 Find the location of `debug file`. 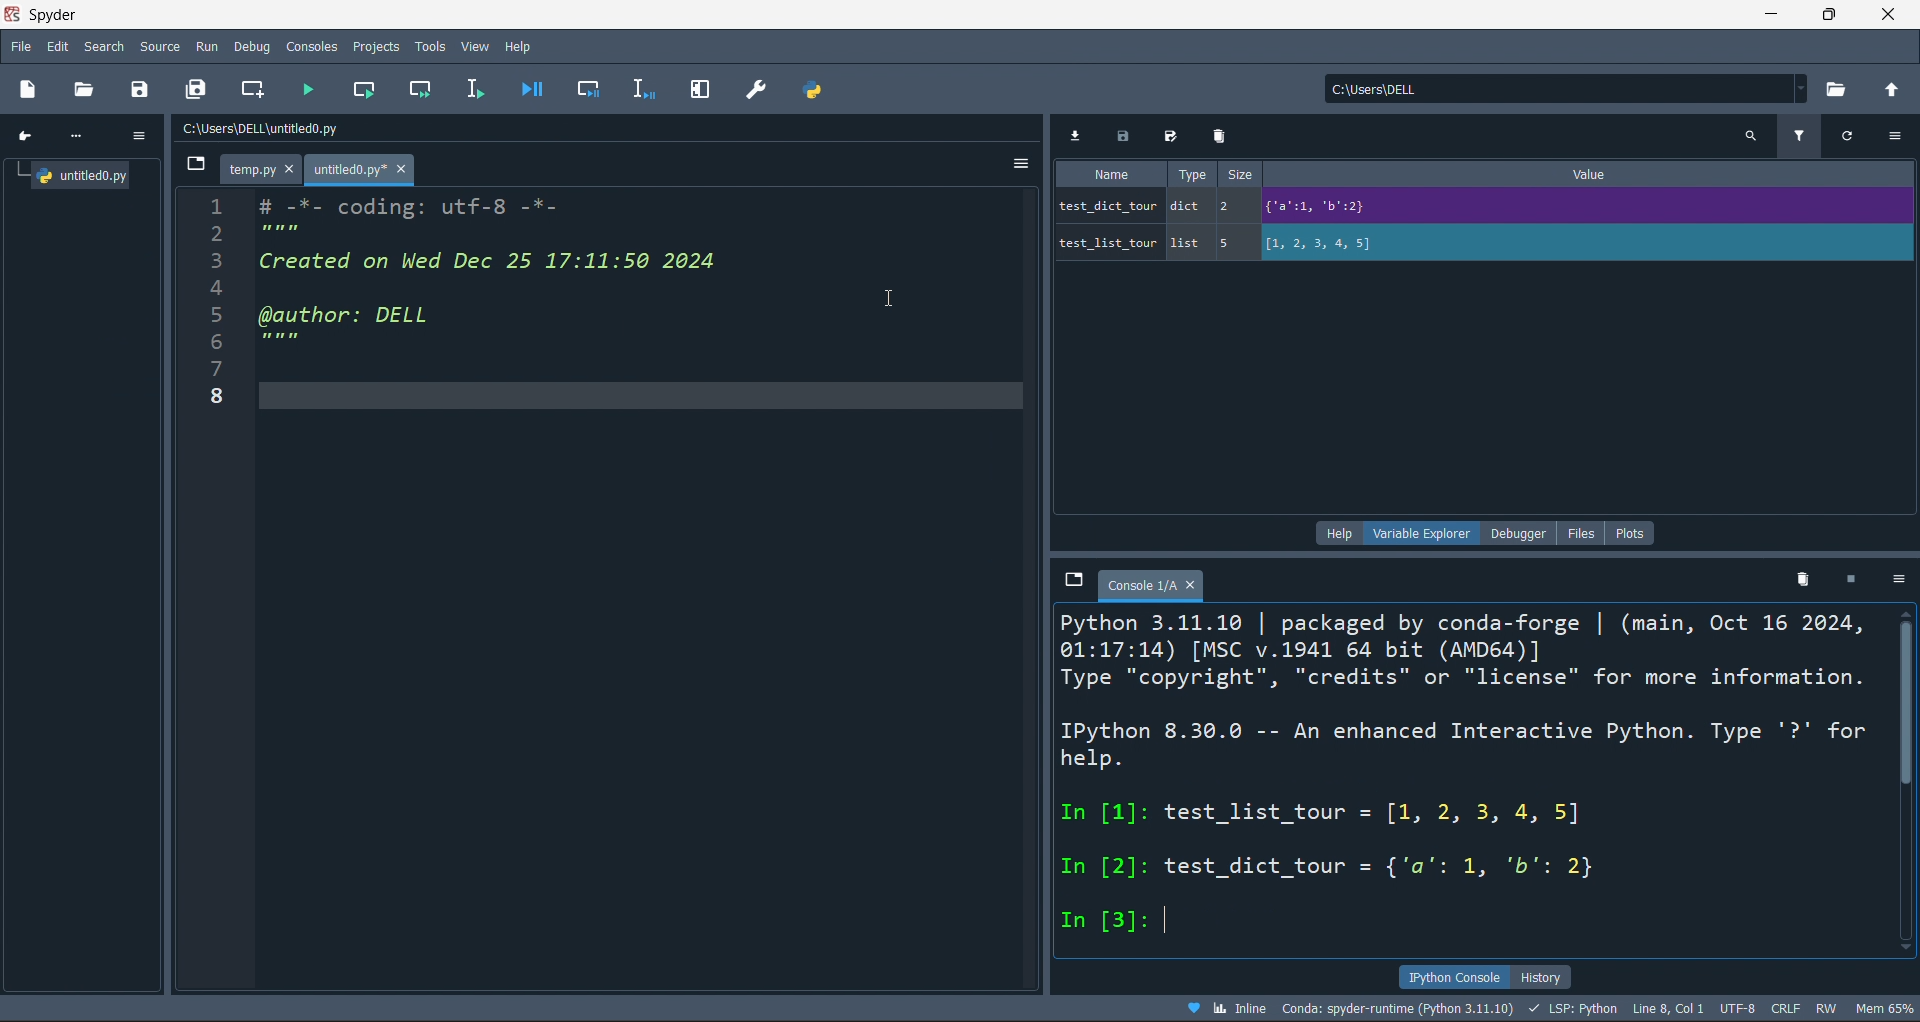

debug file is located at coordinates (532, 89).